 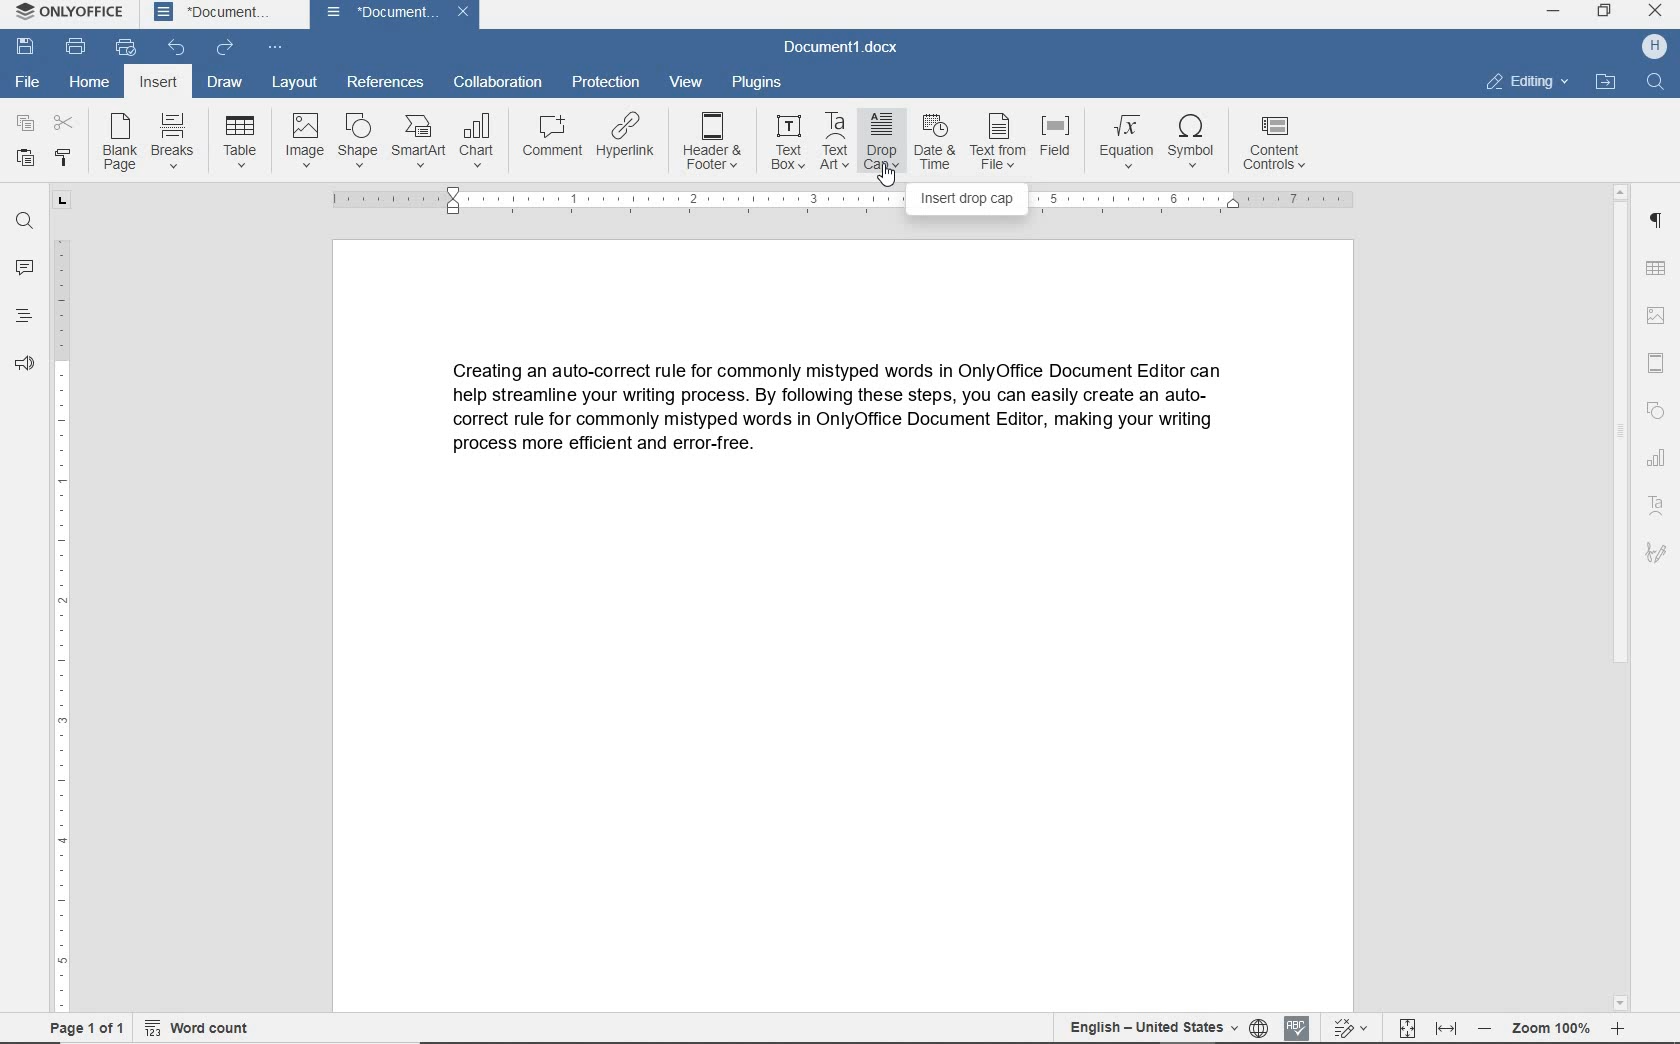 What do you see at coordinates (605, 83) in the screenshot?
I see `protection` at bounding box center [605, 83].